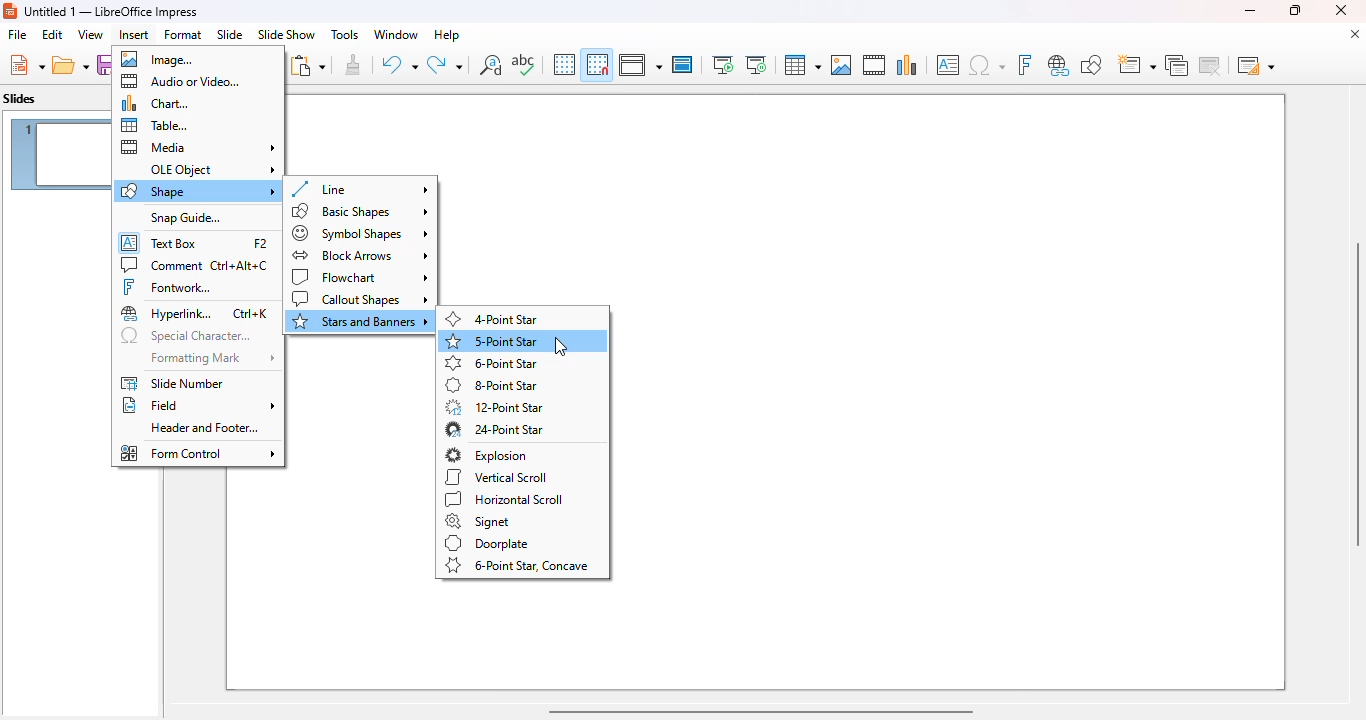 This screenshot has width=1366, height=720. Describe the element at coordinates (759, 710) in the screenshot. I see `horizontal scroll bar` at that location.